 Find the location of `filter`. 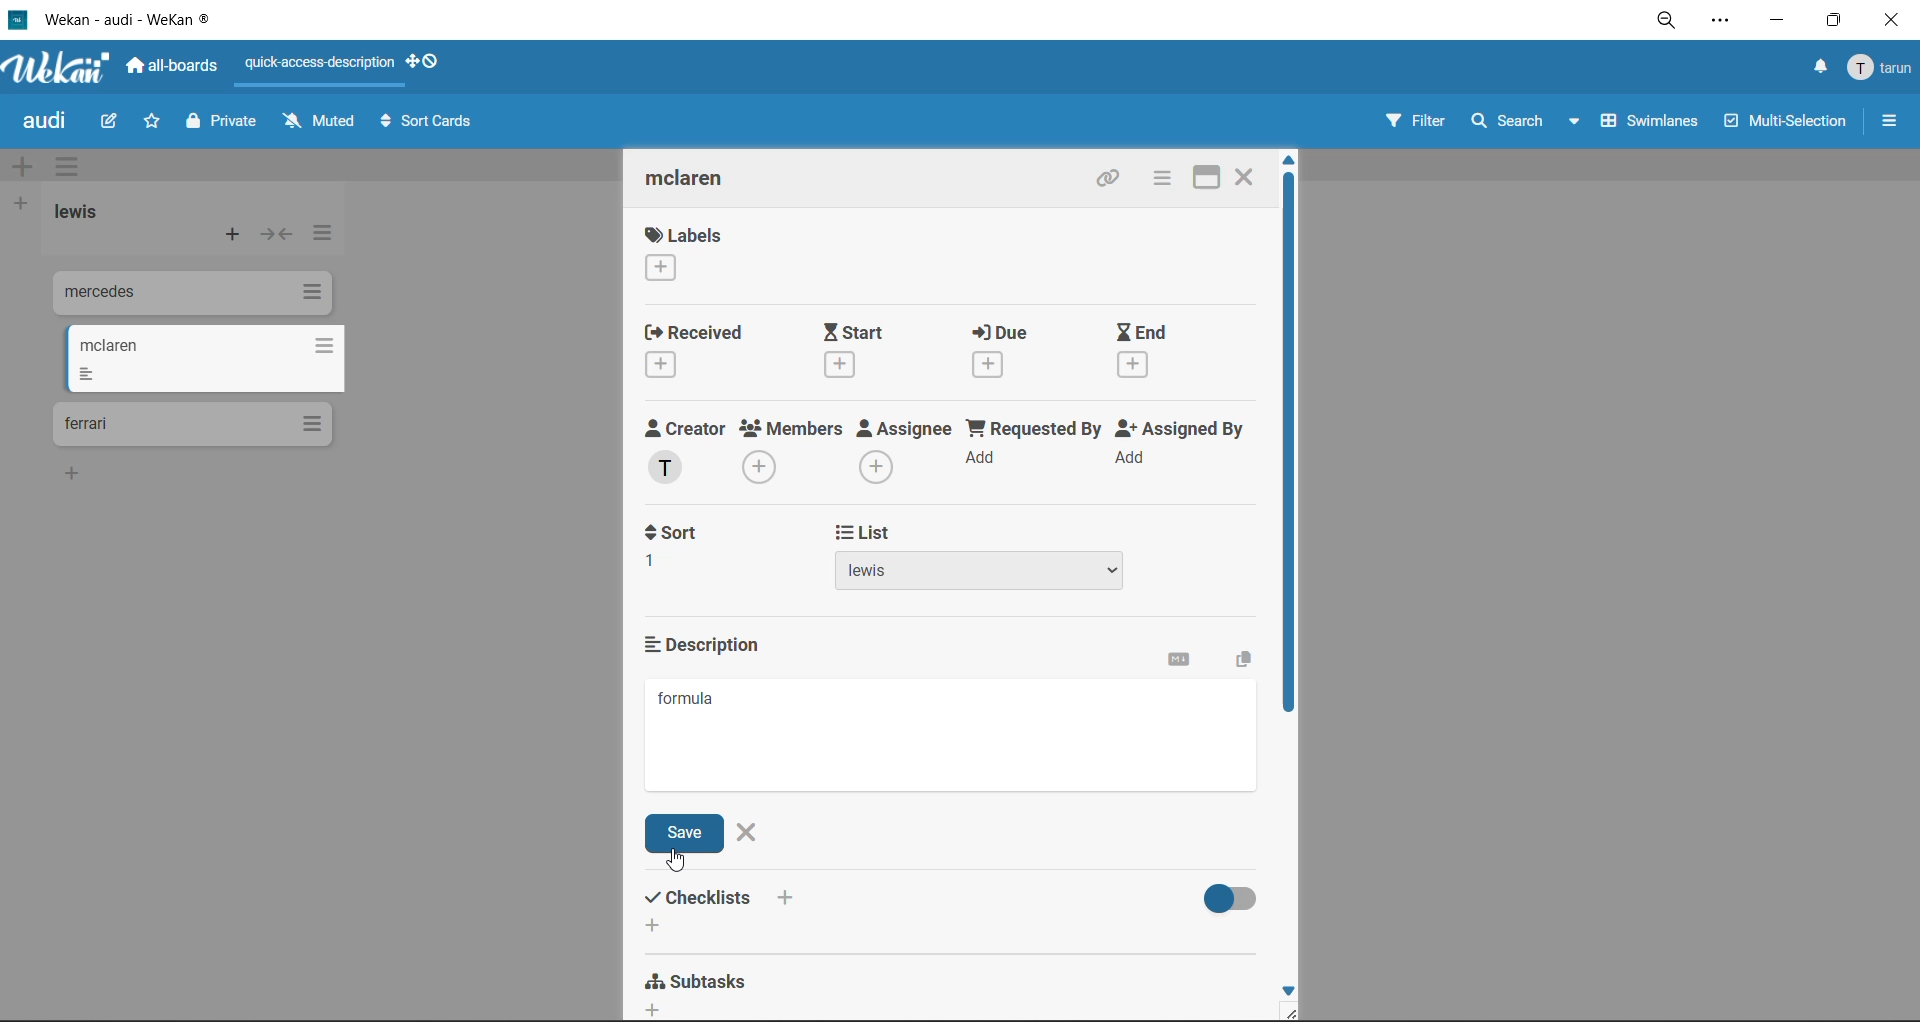

filter is located at coordinates (1414, 123).